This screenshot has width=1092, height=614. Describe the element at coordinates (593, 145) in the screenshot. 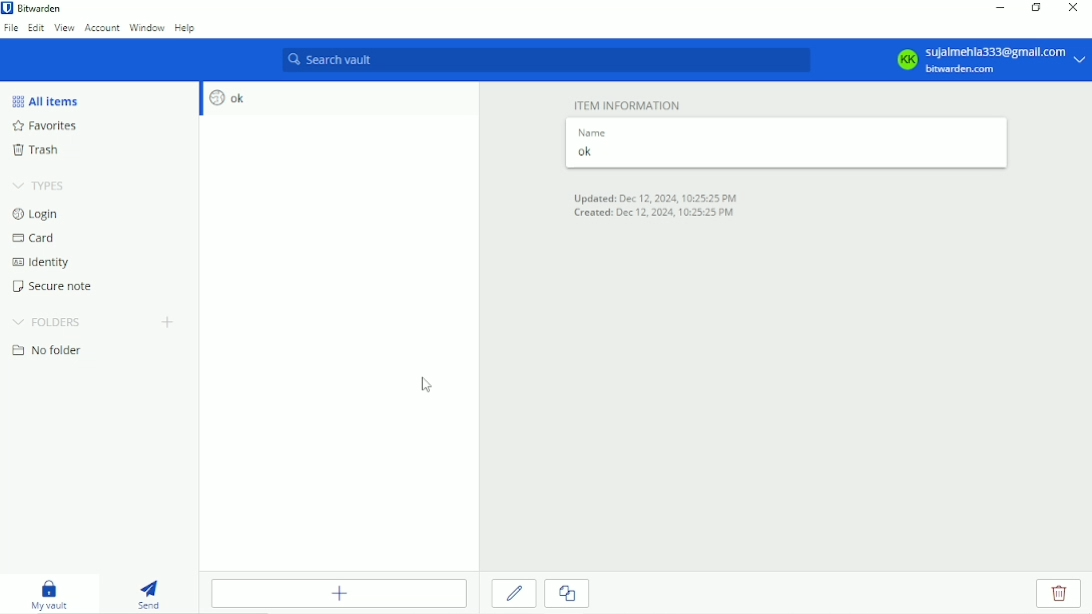

I see `Name ok` at that location.